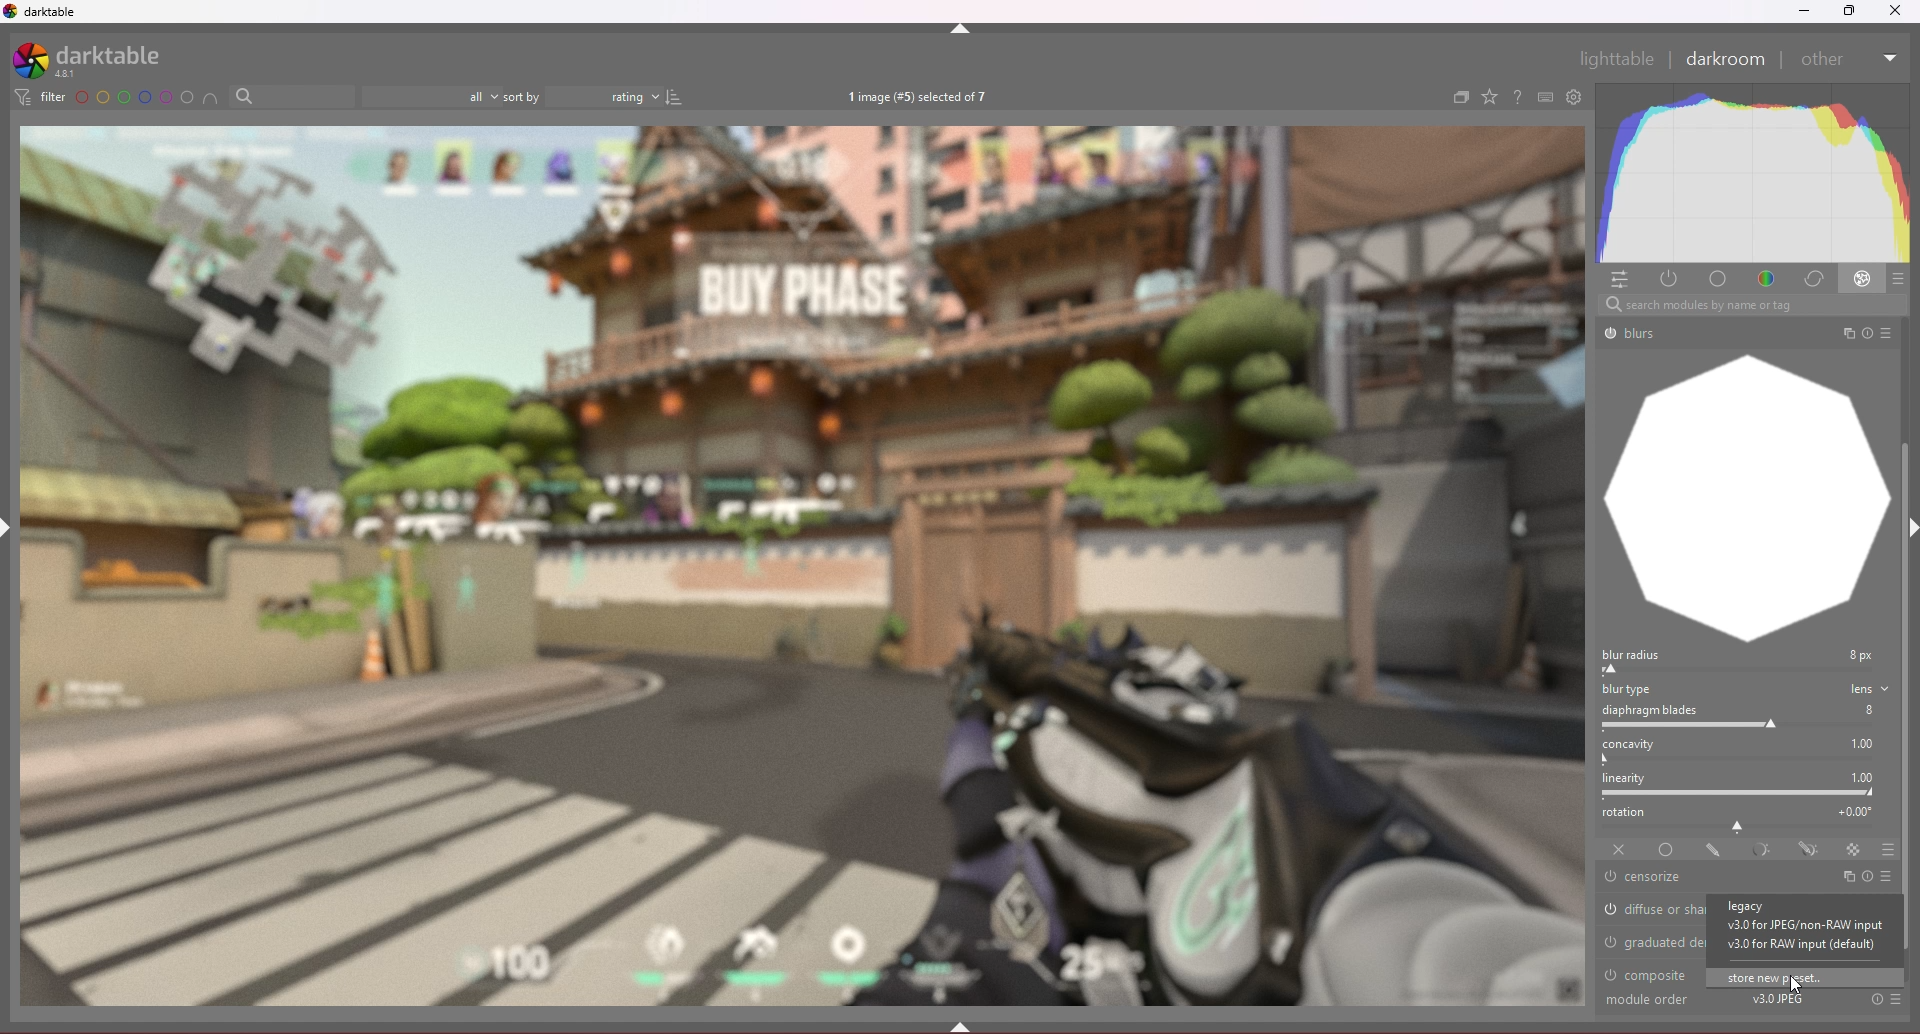  Describe the element at coordinates (1845, 877) in the screenshot. I see `multi instances actions` at that location.